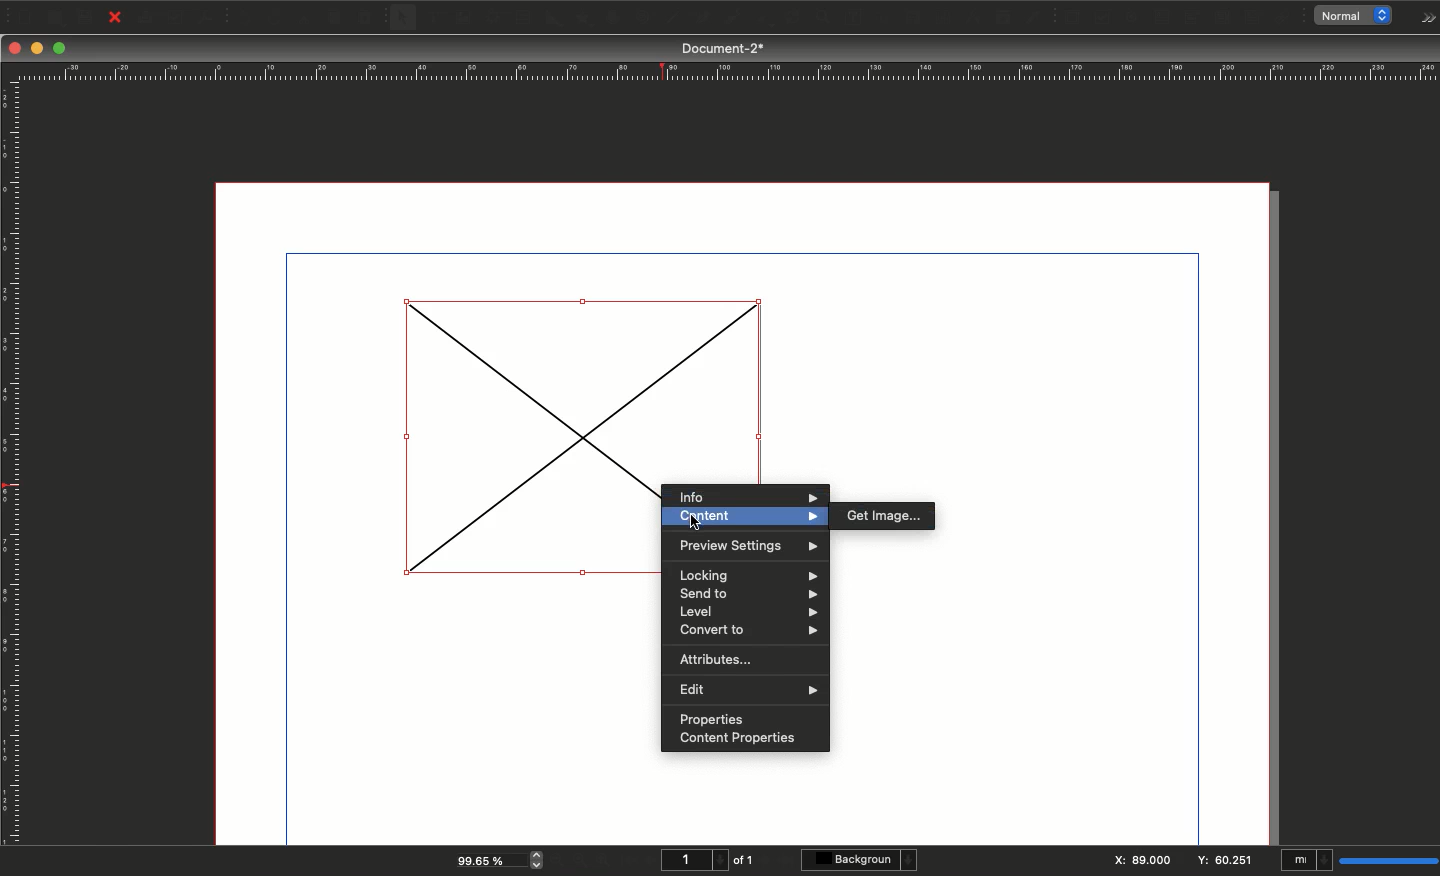 This screenshot has width=1440, height=876. What do you see at coordinates (304, 18) in the screenshot?
I see `Cut` at bounding box center [304, 18].